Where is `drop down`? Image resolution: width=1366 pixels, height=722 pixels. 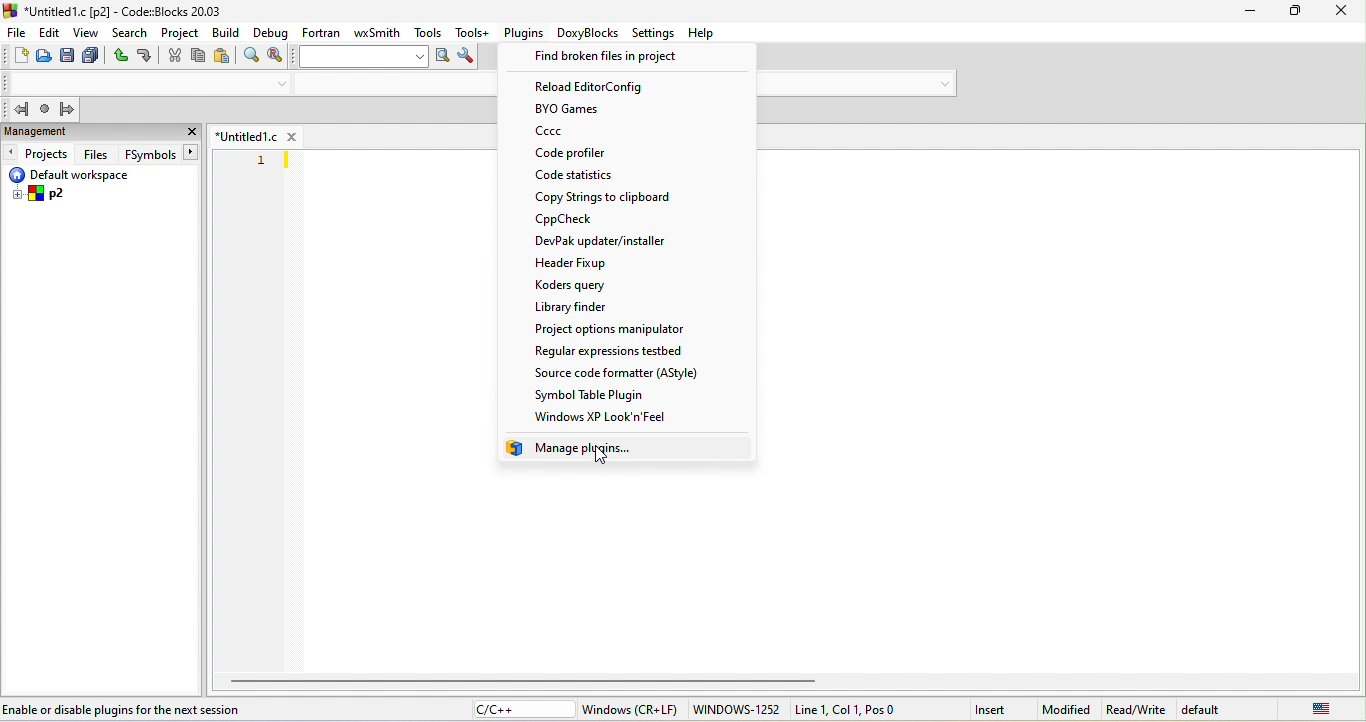 drop down is located at coordinates (944, 84).